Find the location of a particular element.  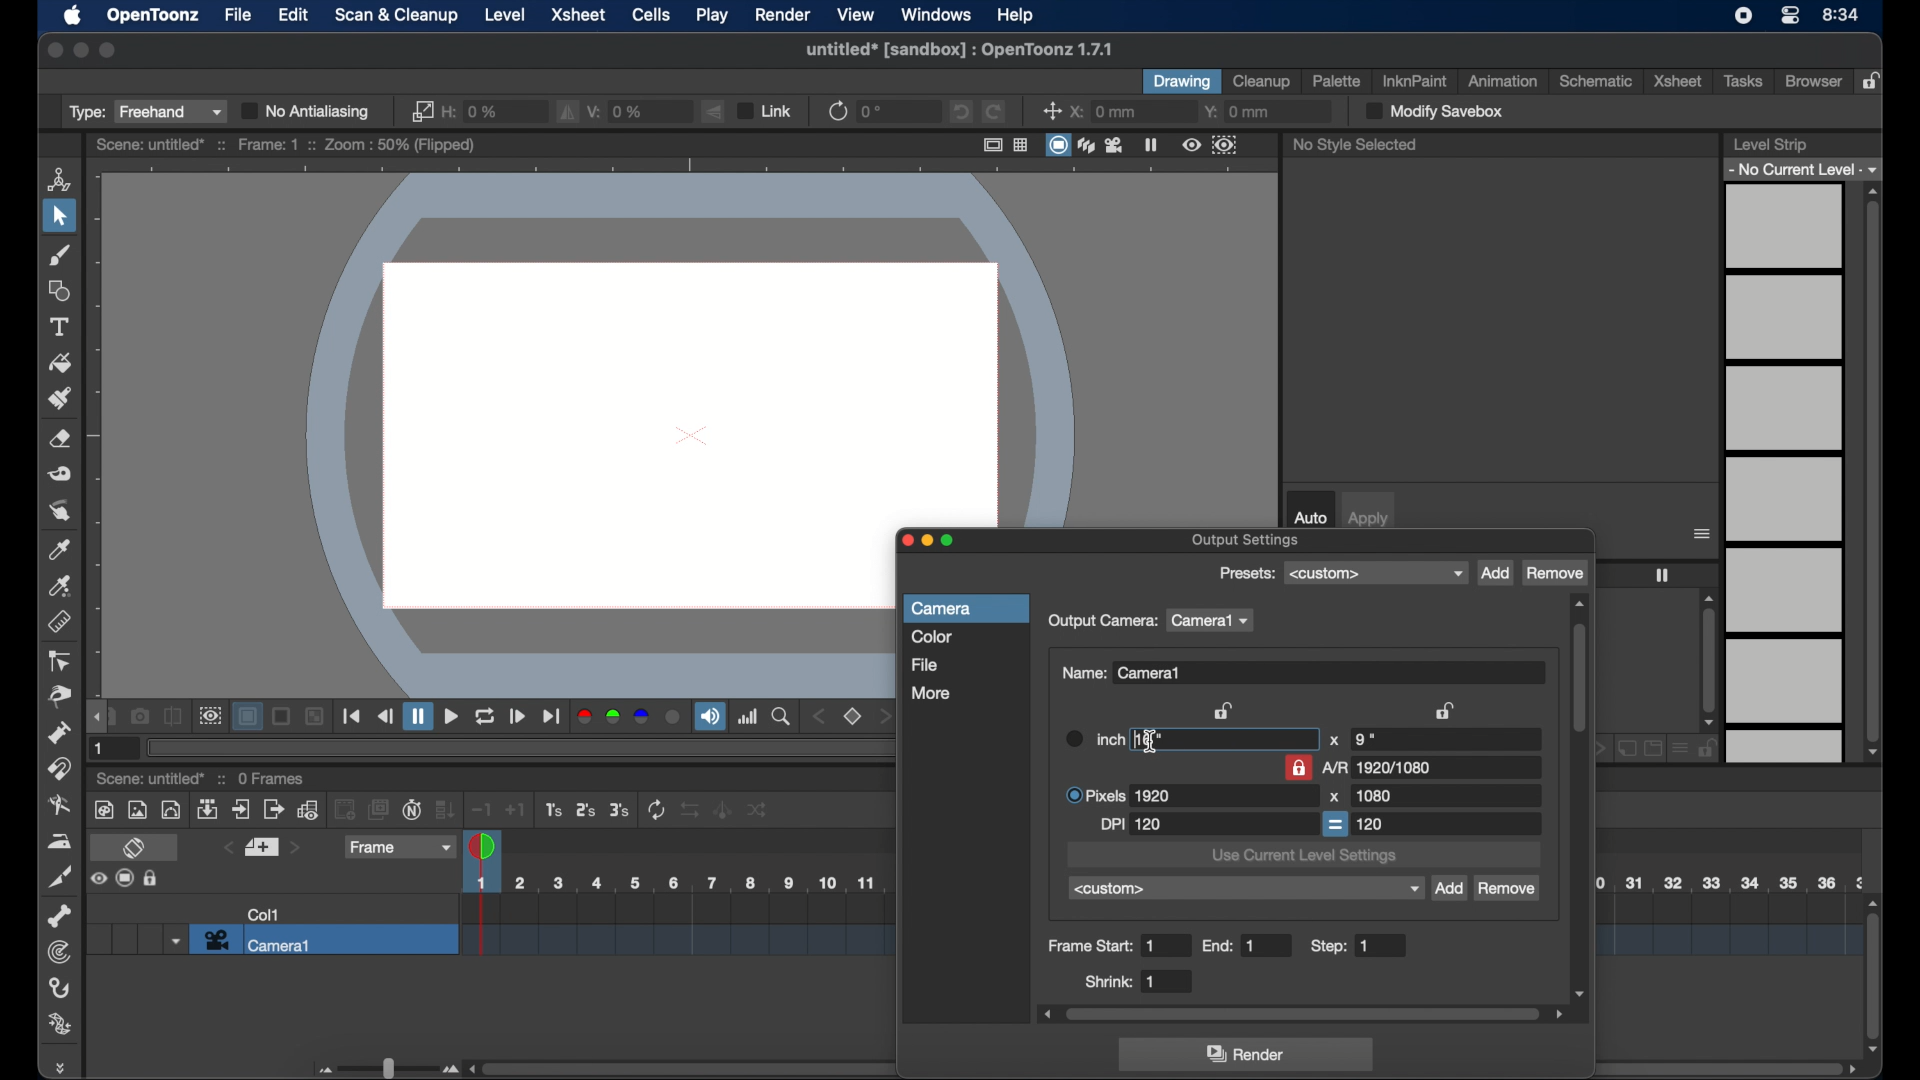

scroll box is located at coordinates (1873, 472).